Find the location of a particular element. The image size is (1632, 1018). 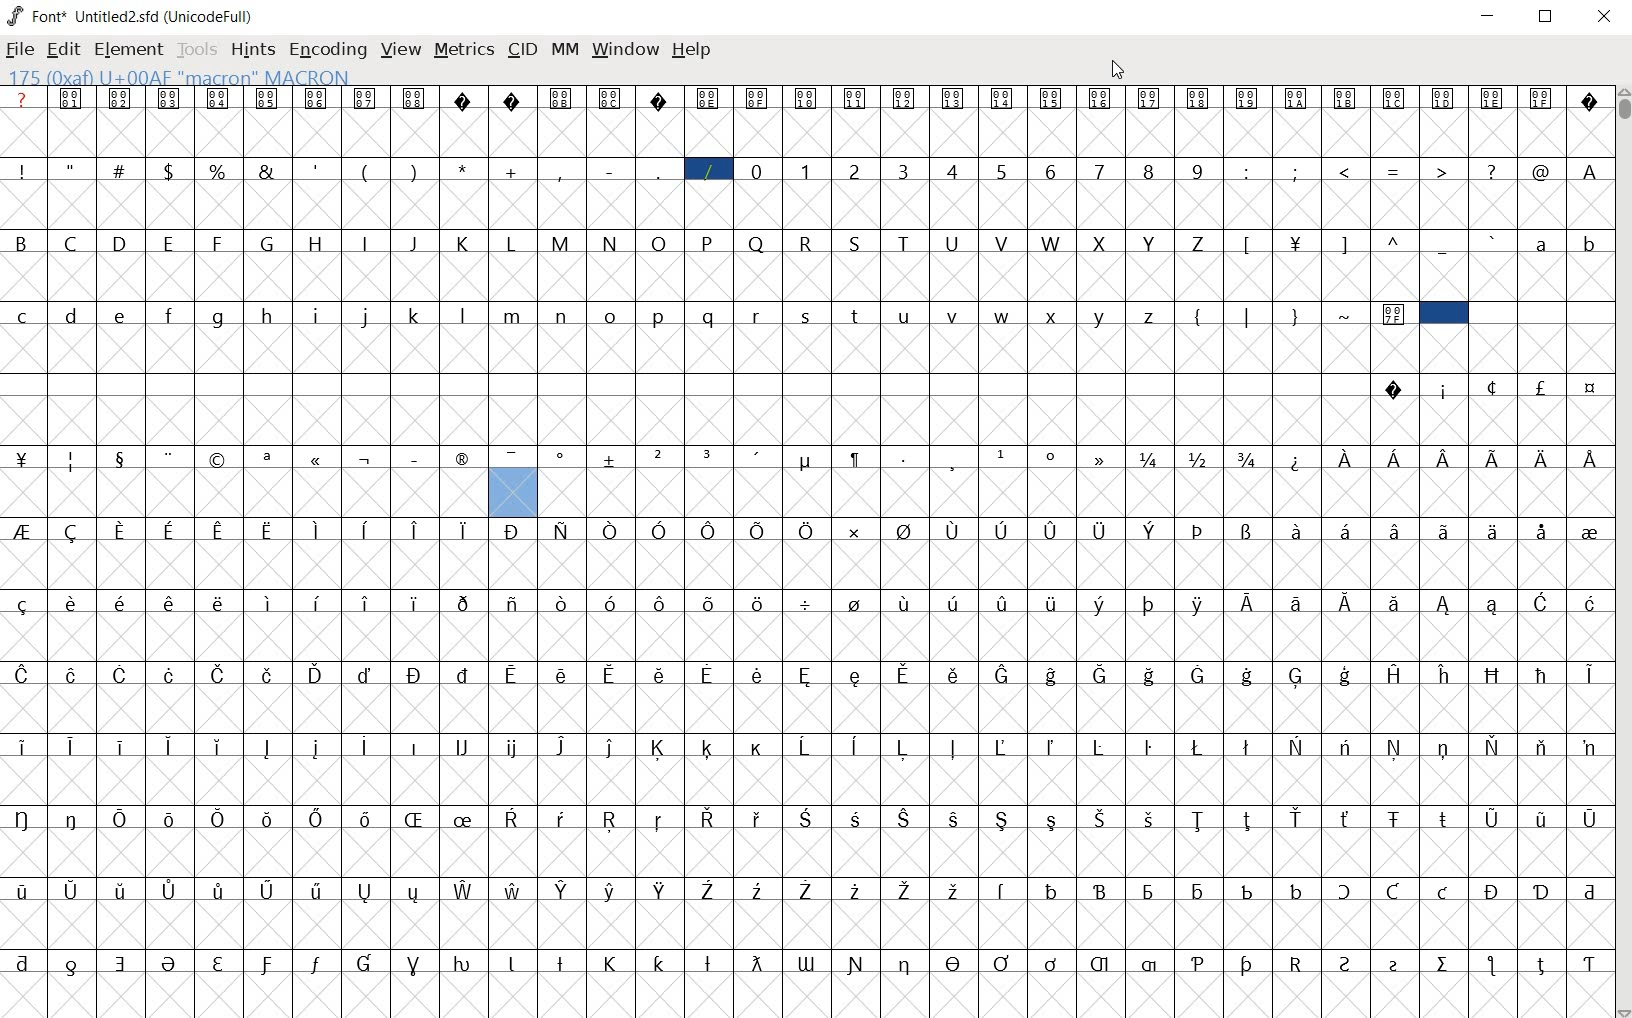

w is located at coordinates (1002, 314).